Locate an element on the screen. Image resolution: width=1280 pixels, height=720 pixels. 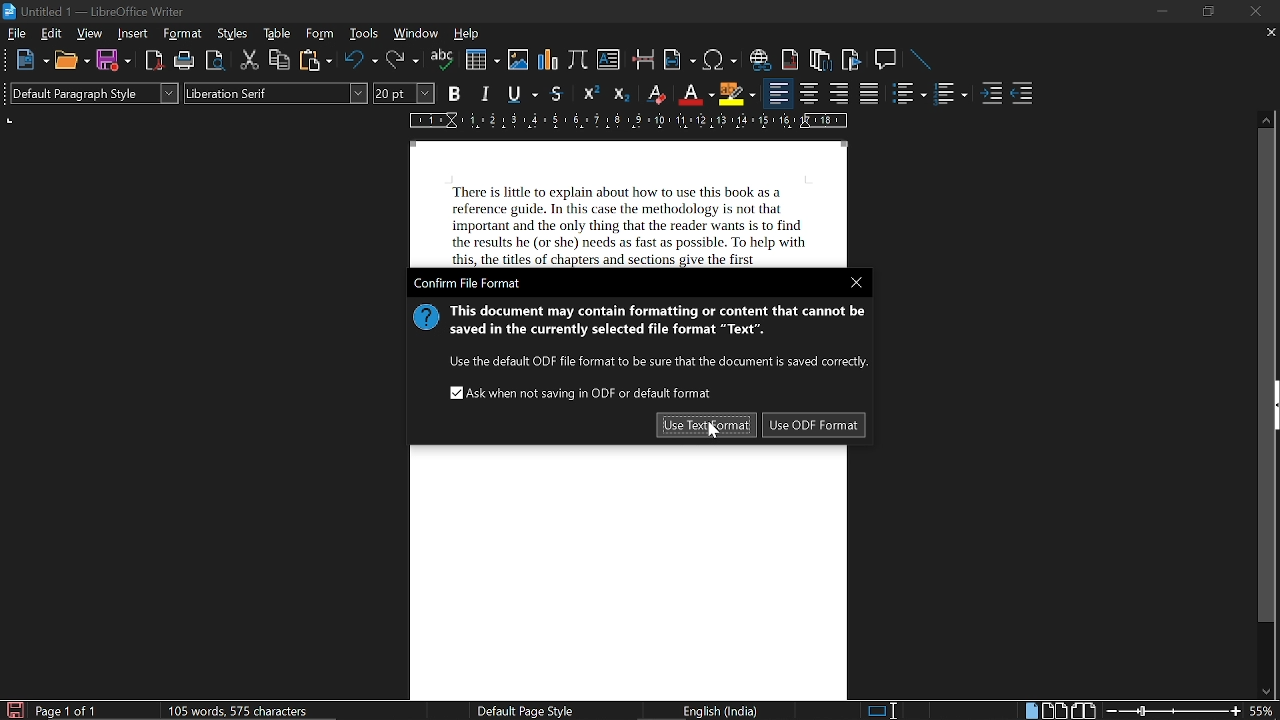
underline is located at coordinates (522, 93).